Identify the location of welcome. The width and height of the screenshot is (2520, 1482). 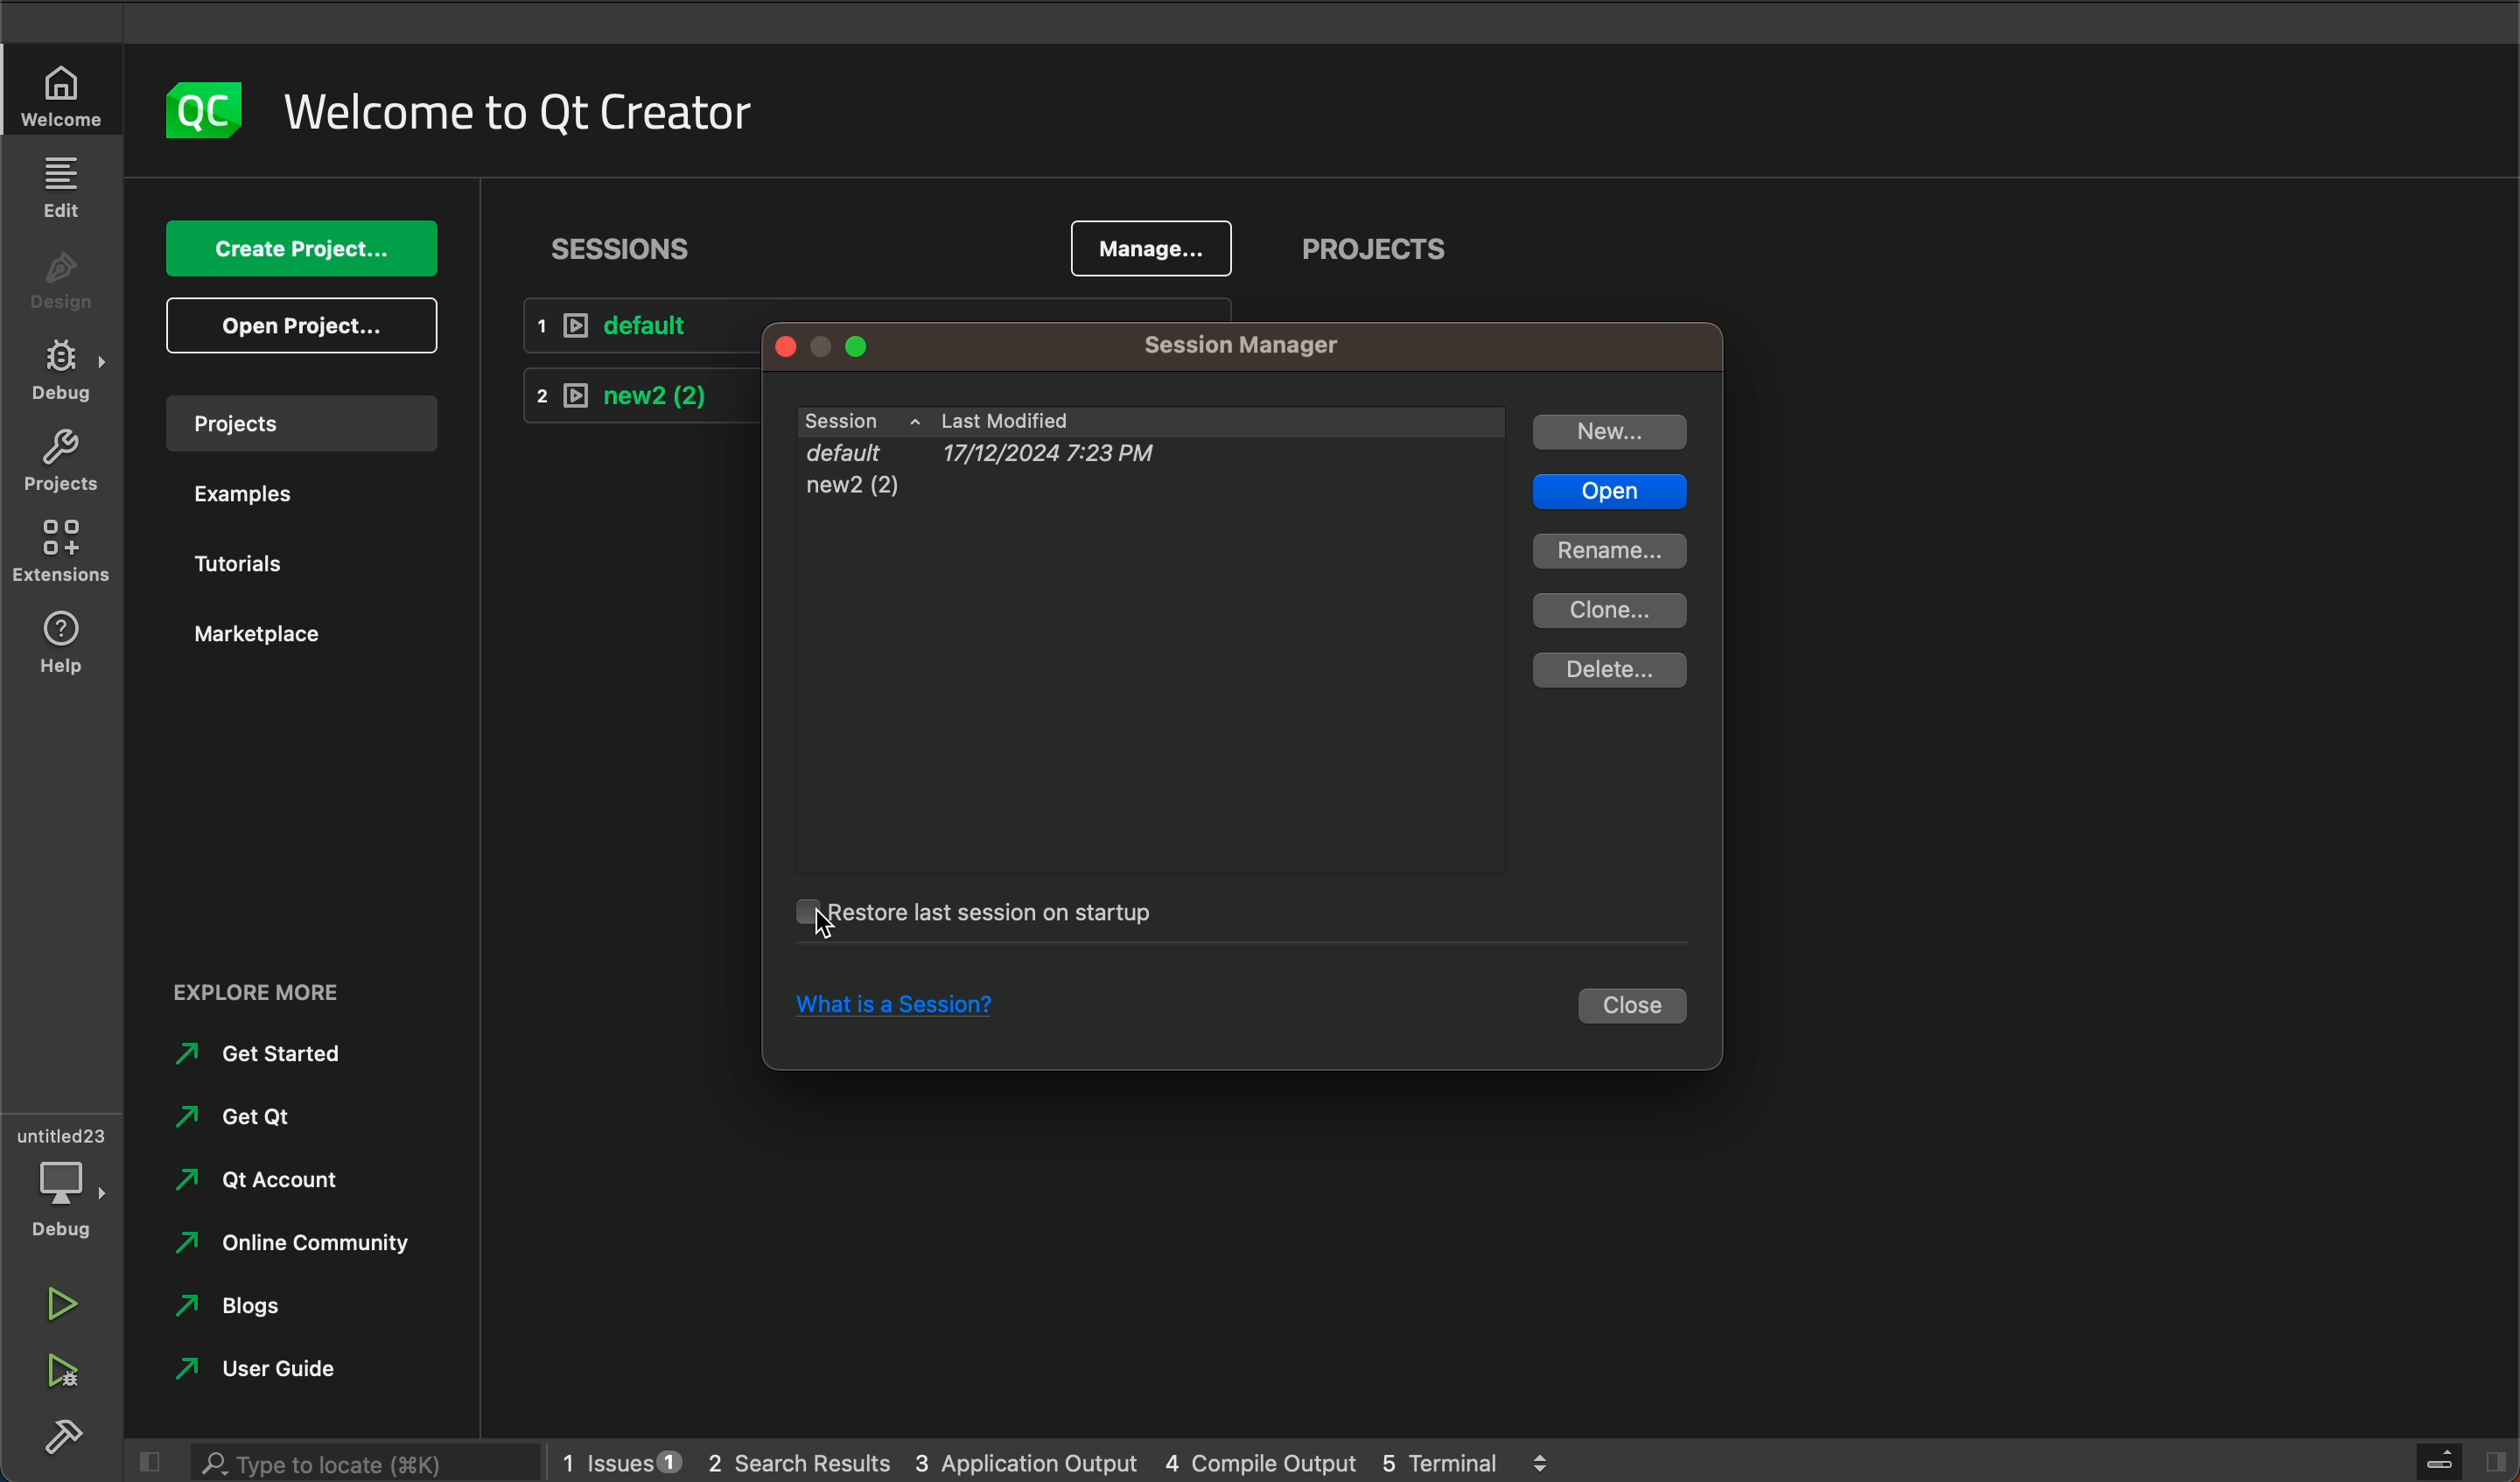
(64, 94).